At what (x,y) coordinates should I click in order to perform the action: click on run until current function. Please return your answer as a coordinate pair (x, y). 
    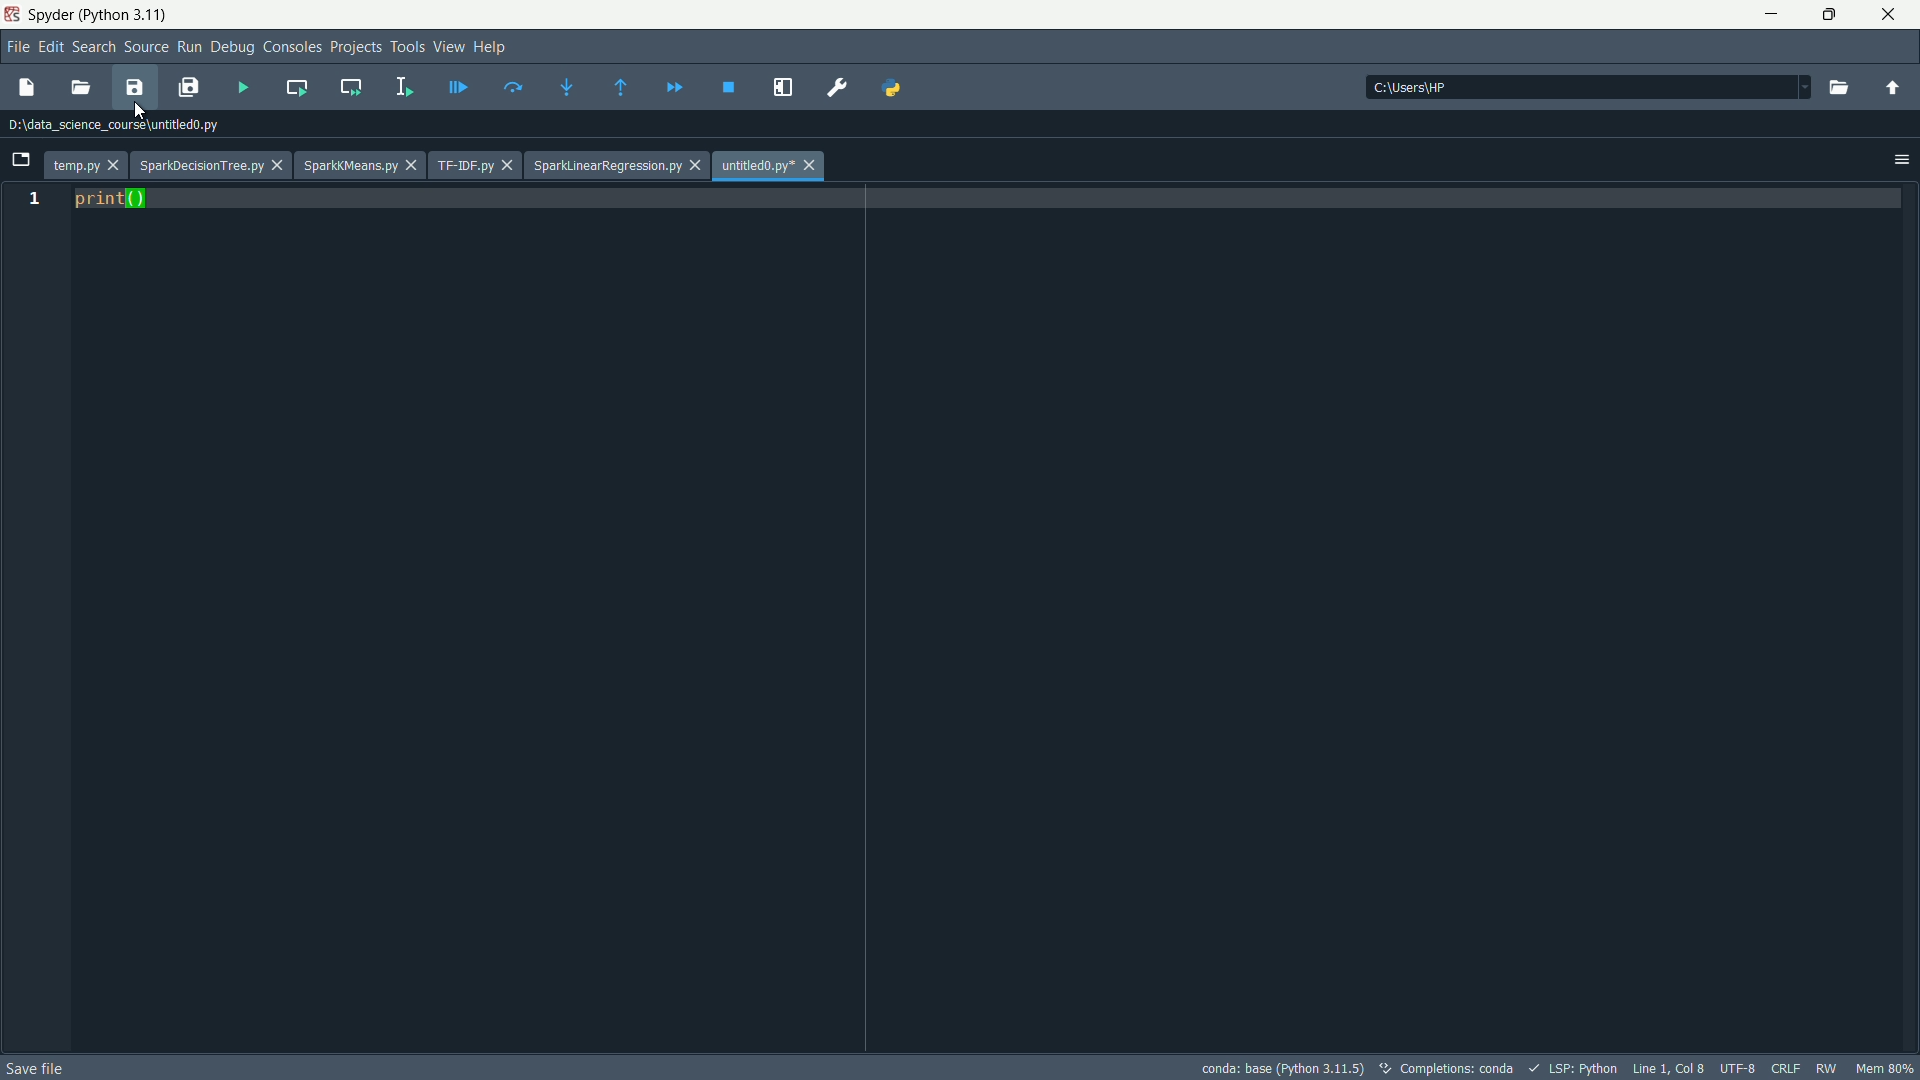
    Looking at the image, I should click on (621, 86).